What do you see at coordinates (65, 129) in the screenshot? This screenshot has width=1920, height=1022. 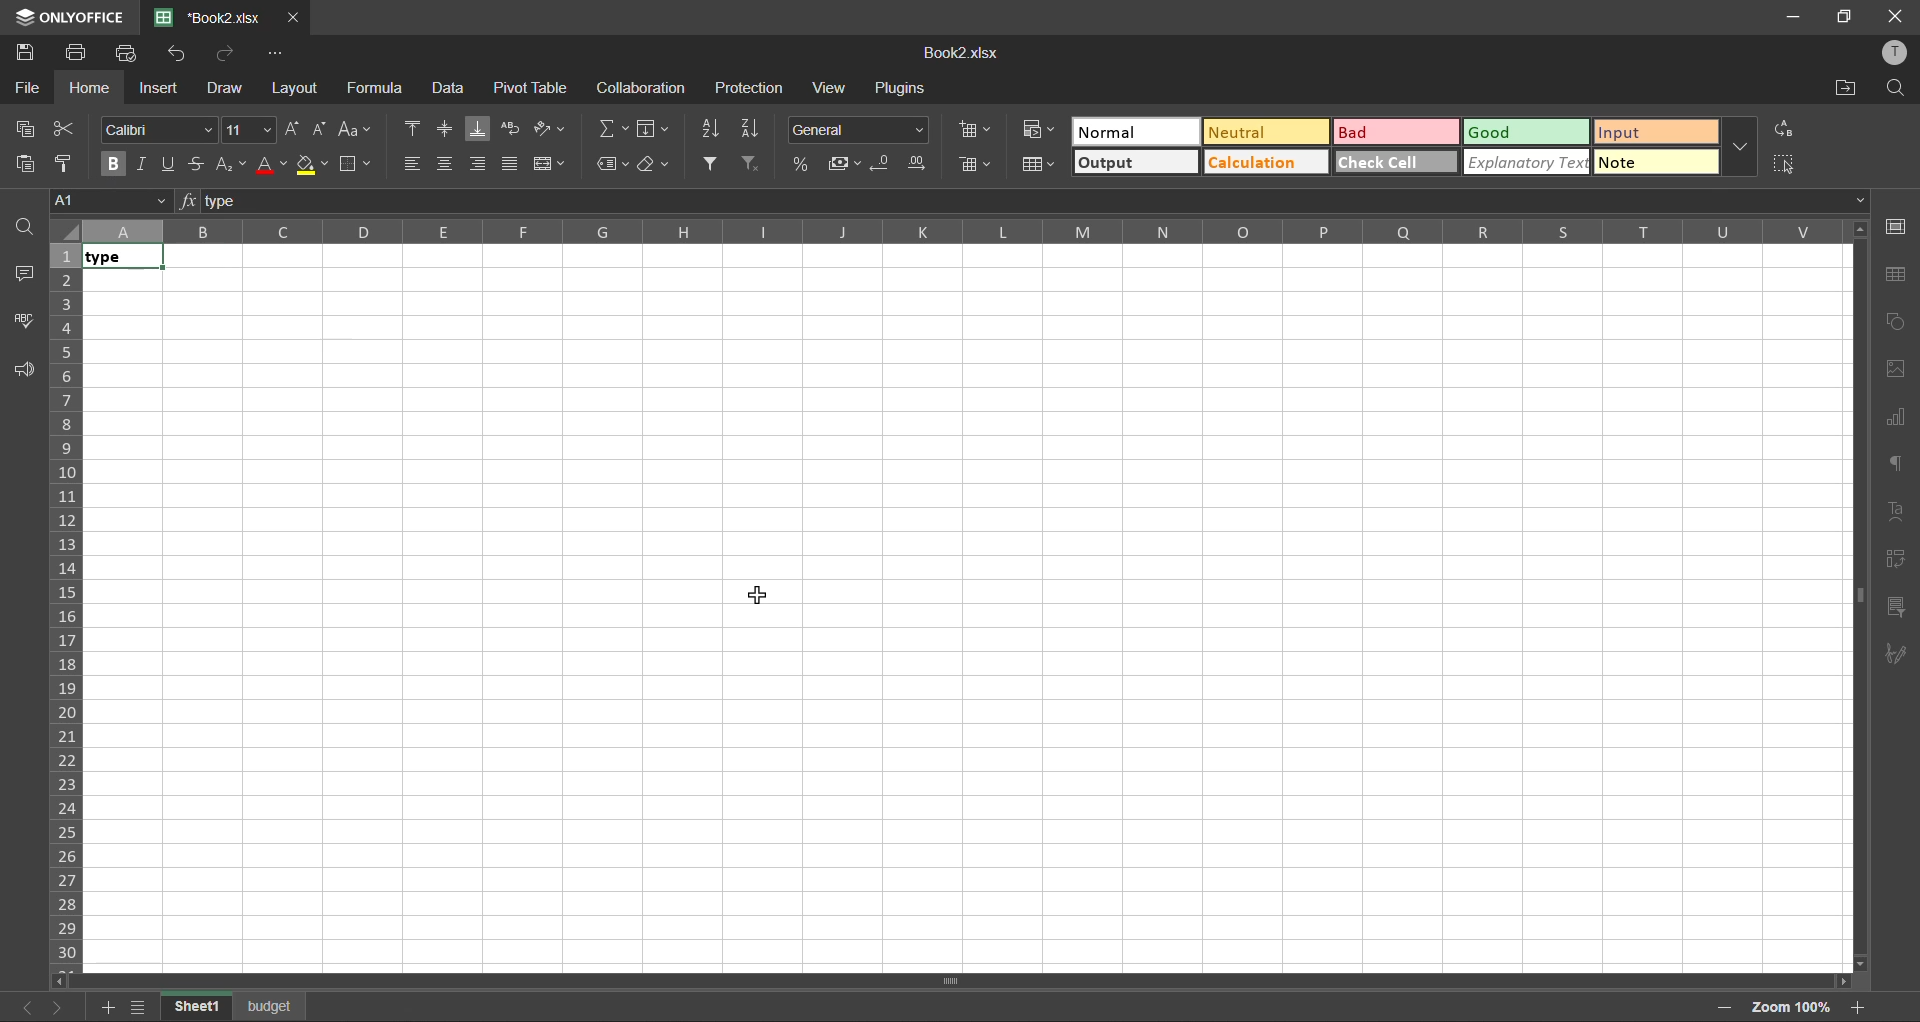 I see `cut` at bounding box center [65, 129].